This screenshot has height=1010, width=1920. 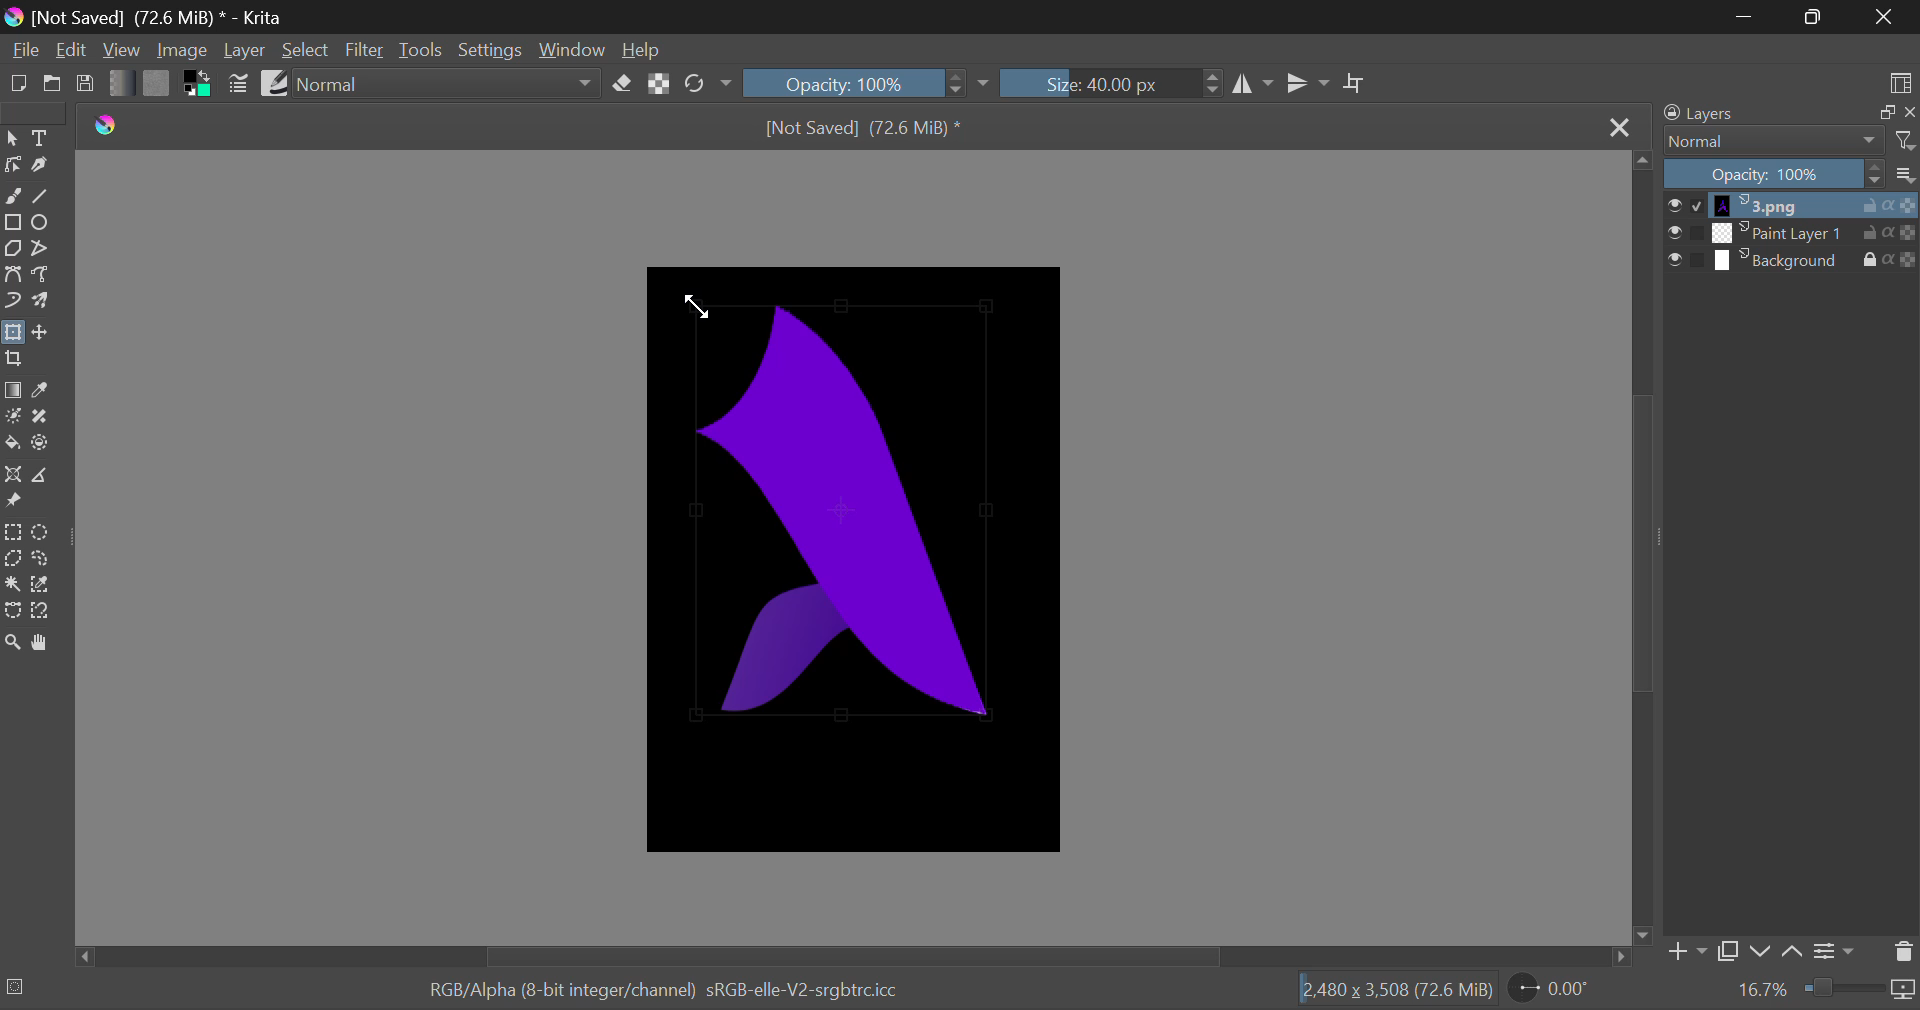 What do you see at coordinates (1111, 84) in the screenshot?
I see `Brush Size` at bounding box center [1111, 84].